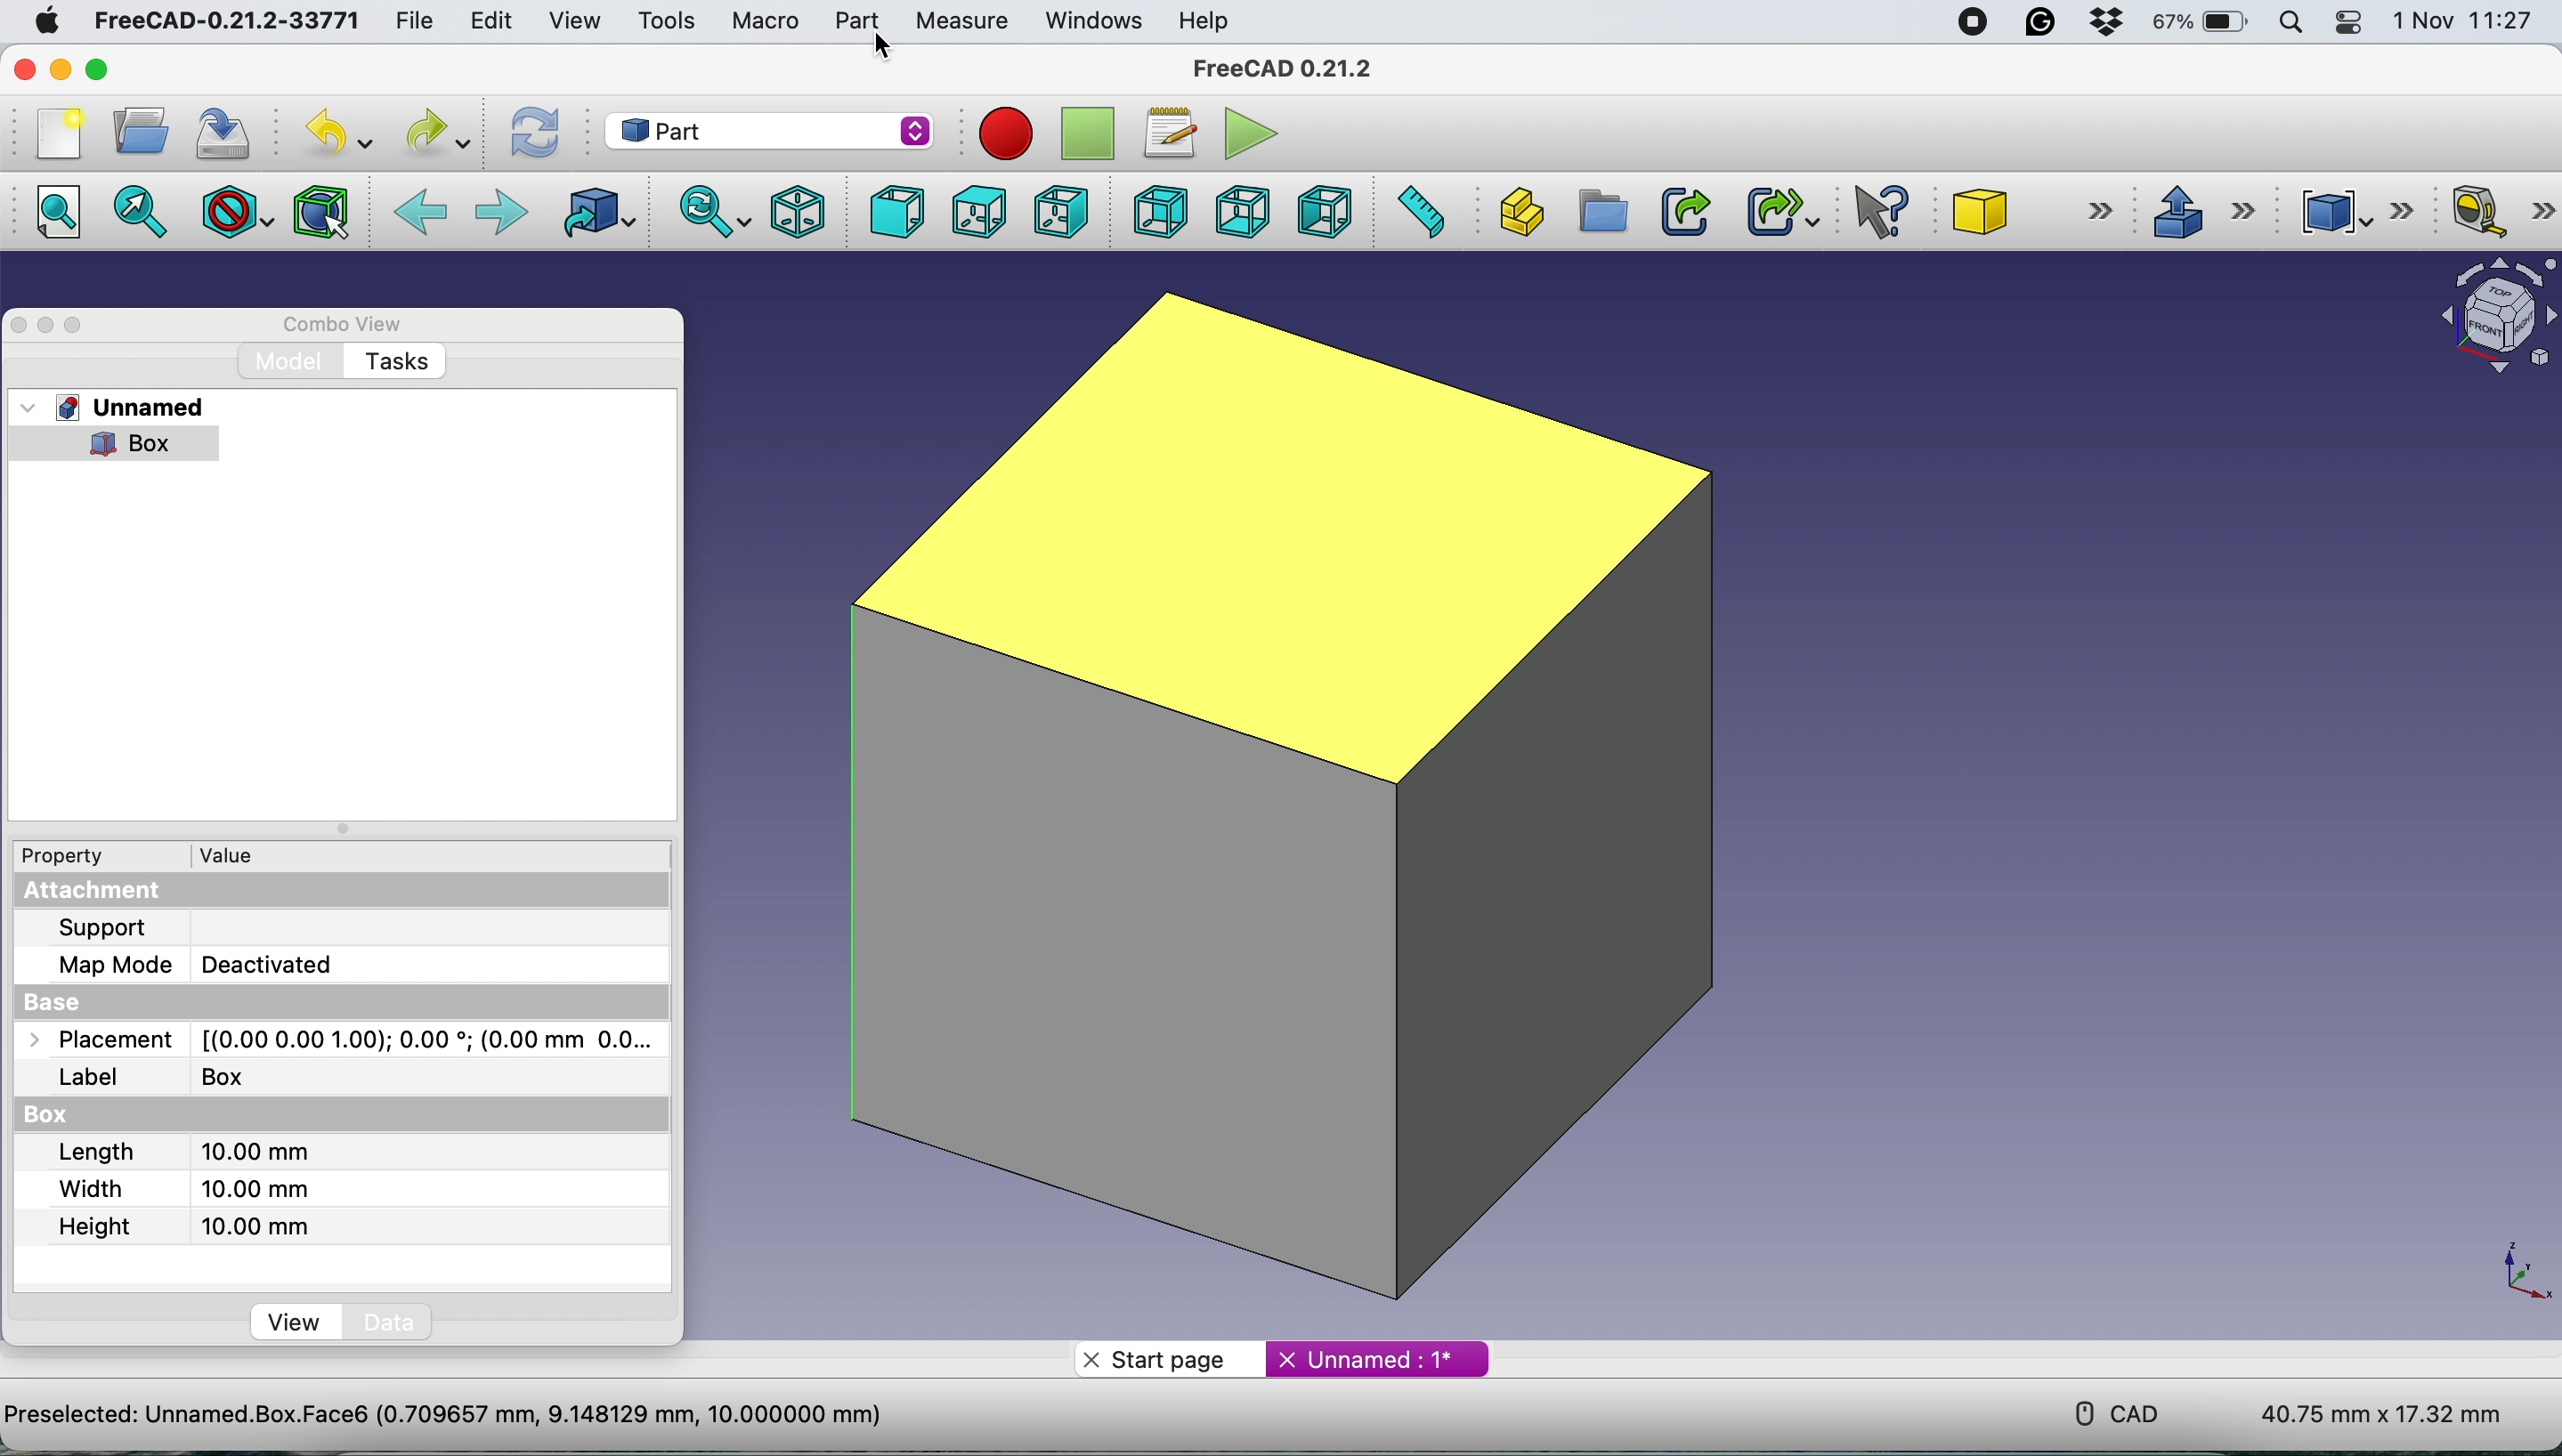 Image resolution: width=2562 pixels, height=1456 pixels. What do you see at coordinates (329, 133) in the screenshot?
I see `undo` at bounding box center [329, 133].